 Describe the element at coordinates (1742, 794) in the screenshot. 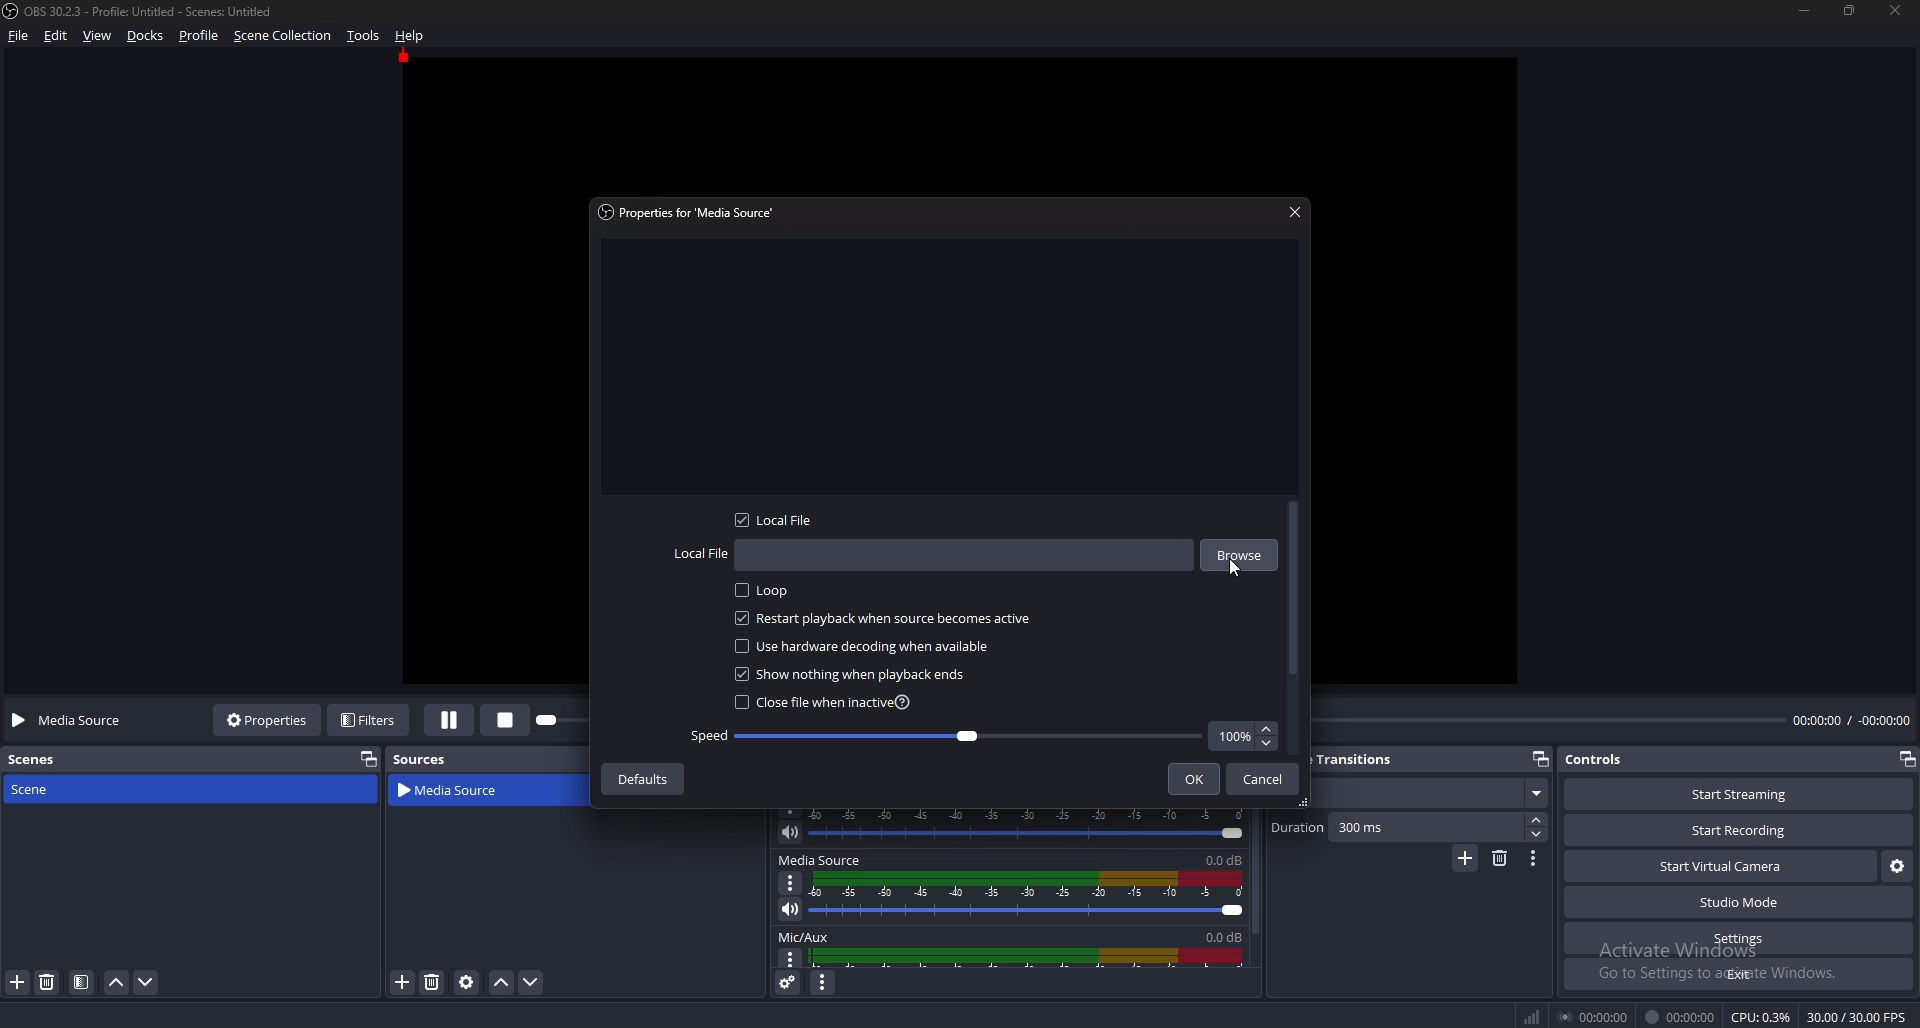

I see `Start streaming` at that location.